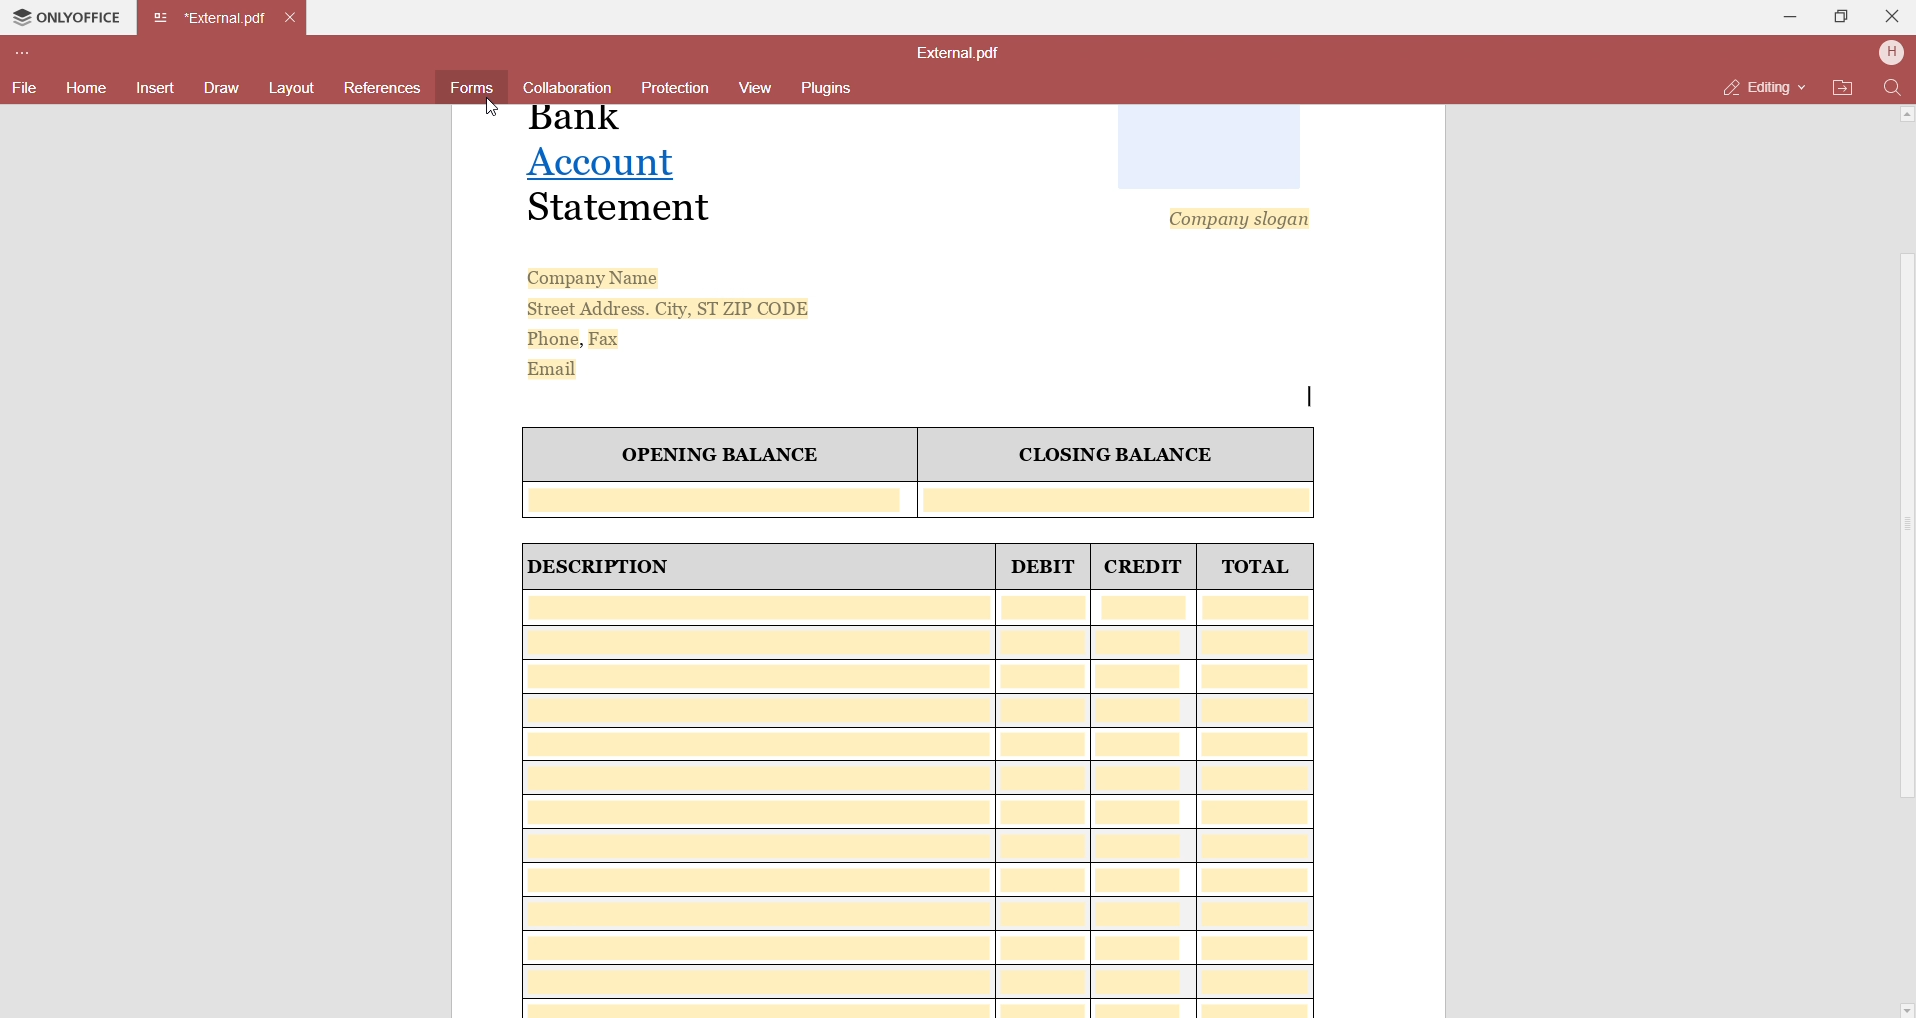 Image resolution: width=1916 pixels, height=1018 pixels. What do you see at coordinates (968, 52) in the screenshot?
I see `External.pdf(File Name)` at bounding box center [968, 52].